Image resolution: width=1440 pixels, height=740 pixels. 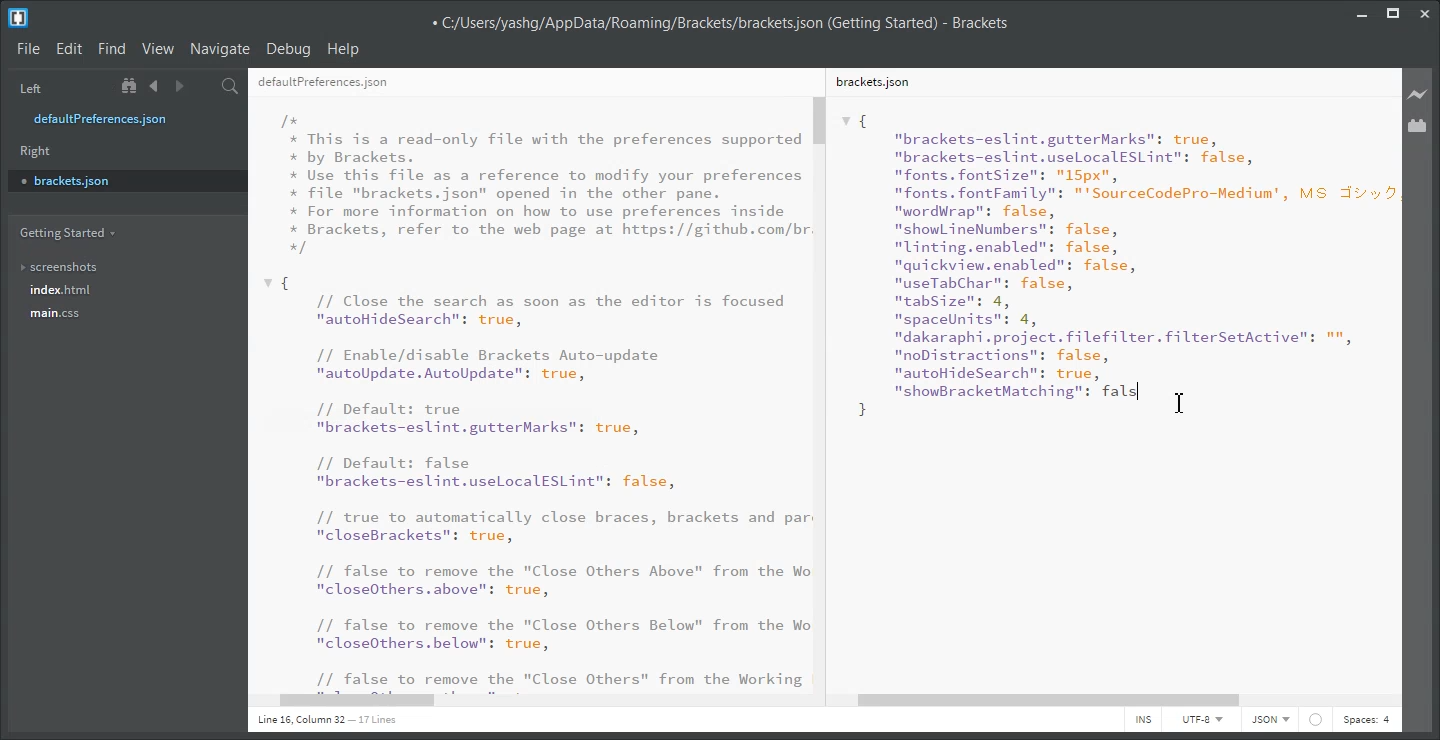 I want to click on index.html, so click(x=61, y=290).